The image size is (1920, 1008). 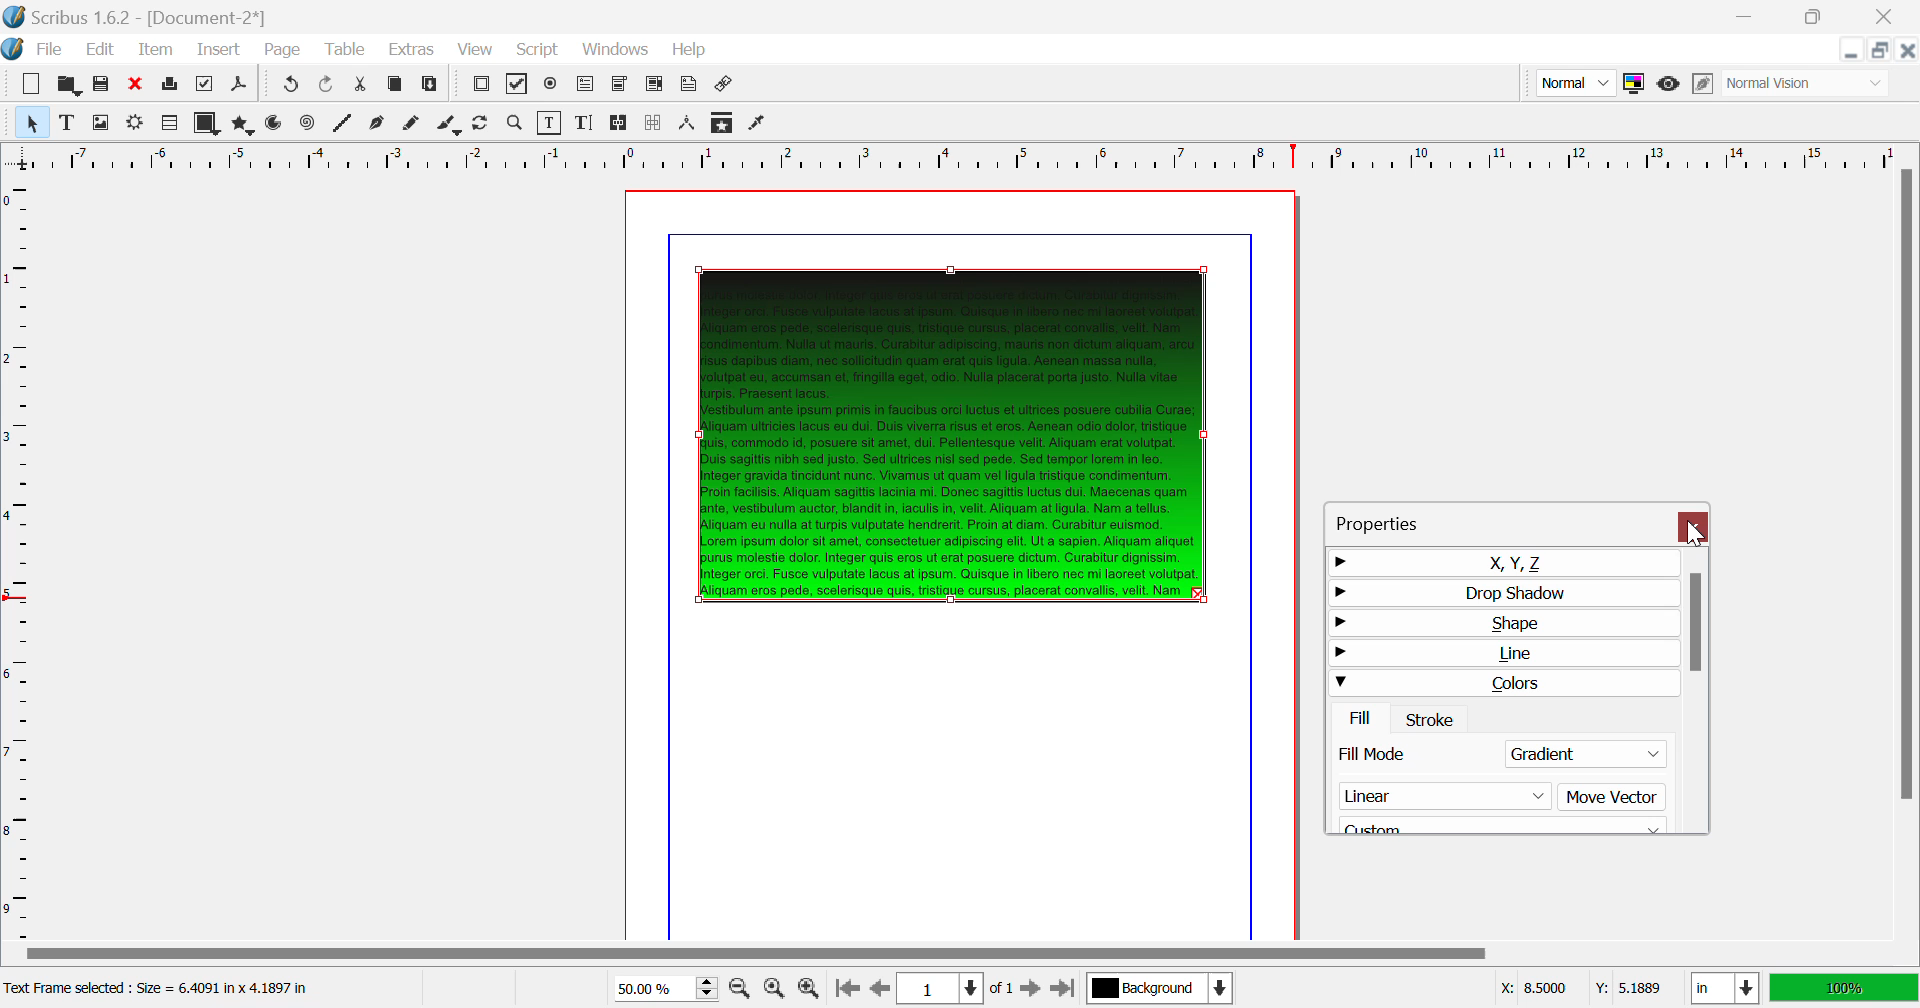 What do you see at coordinates (206, 123) in the screenshot?
I see `Shapes` at bounding box center [206, 123].